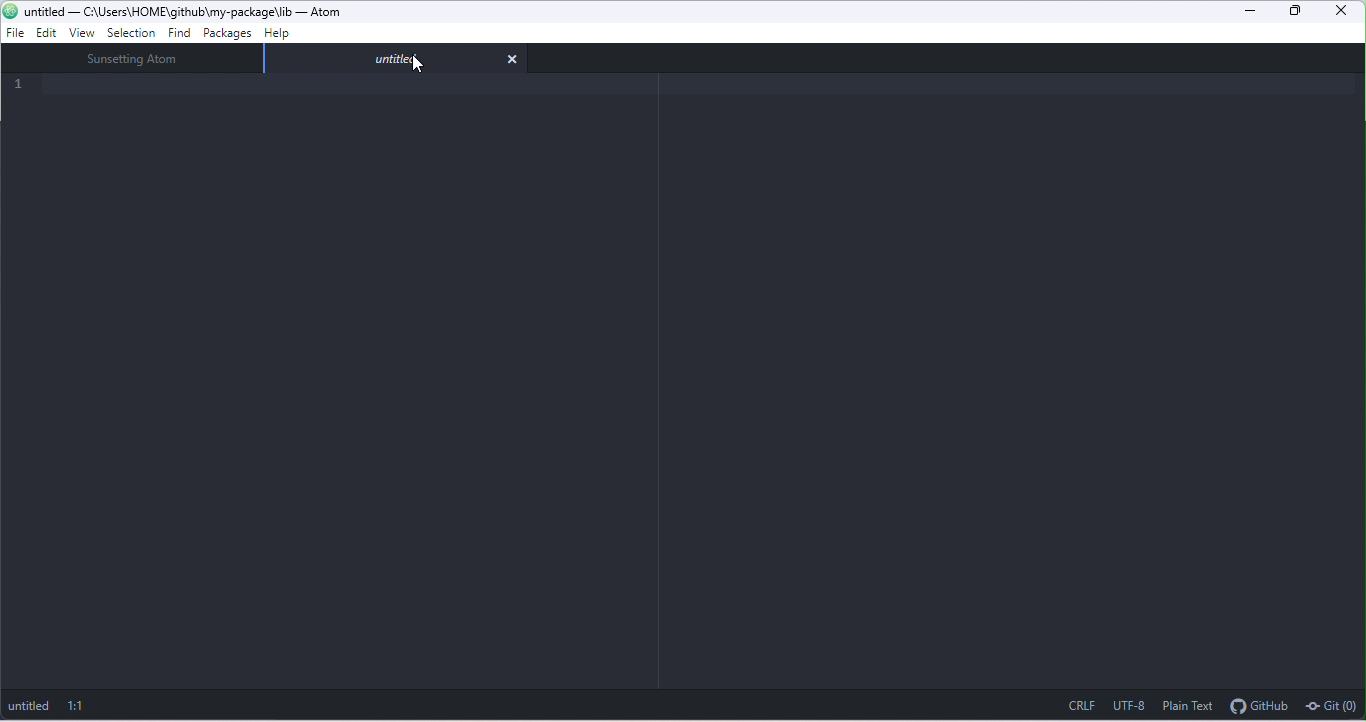 This screenshot has height=722, width=1366. Describe the element at coordinates (1185, 705) in the screenshot. I see `plain text` at that location.